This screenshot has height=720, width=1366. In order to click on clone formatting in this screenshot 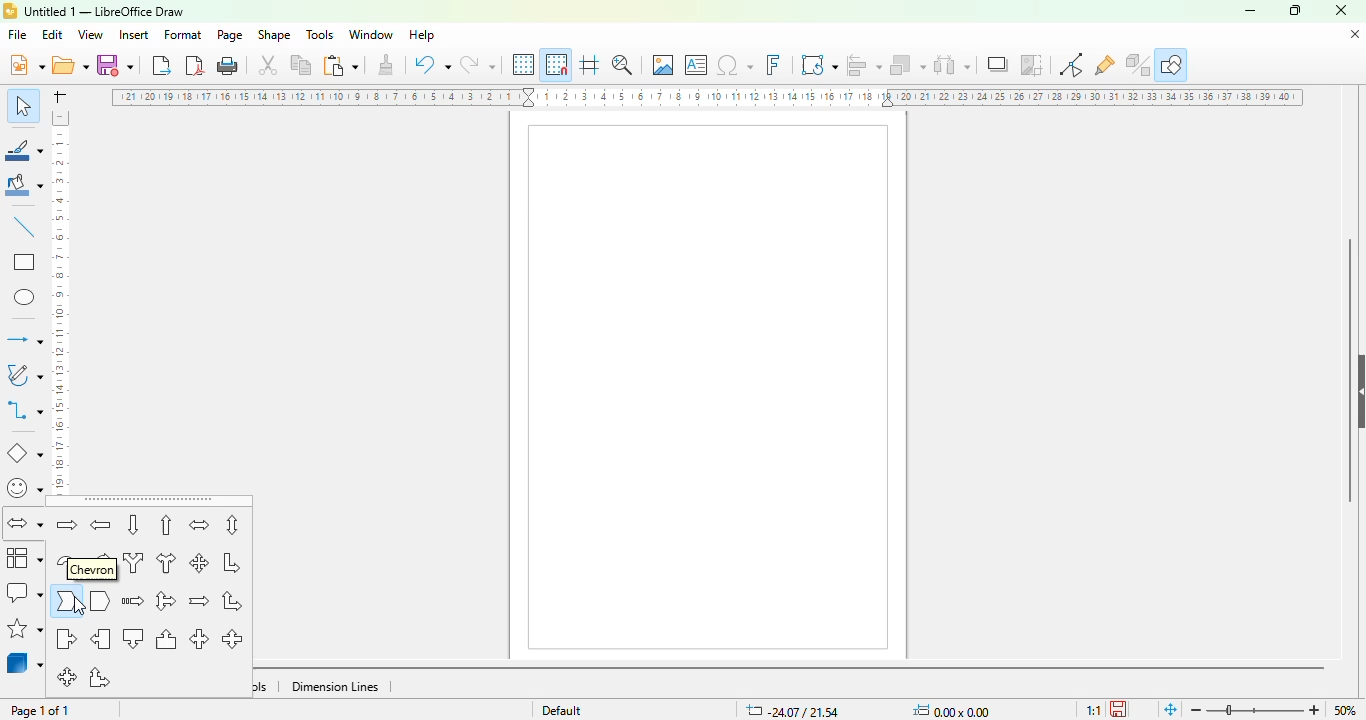, I will do `click(387, 63)`.